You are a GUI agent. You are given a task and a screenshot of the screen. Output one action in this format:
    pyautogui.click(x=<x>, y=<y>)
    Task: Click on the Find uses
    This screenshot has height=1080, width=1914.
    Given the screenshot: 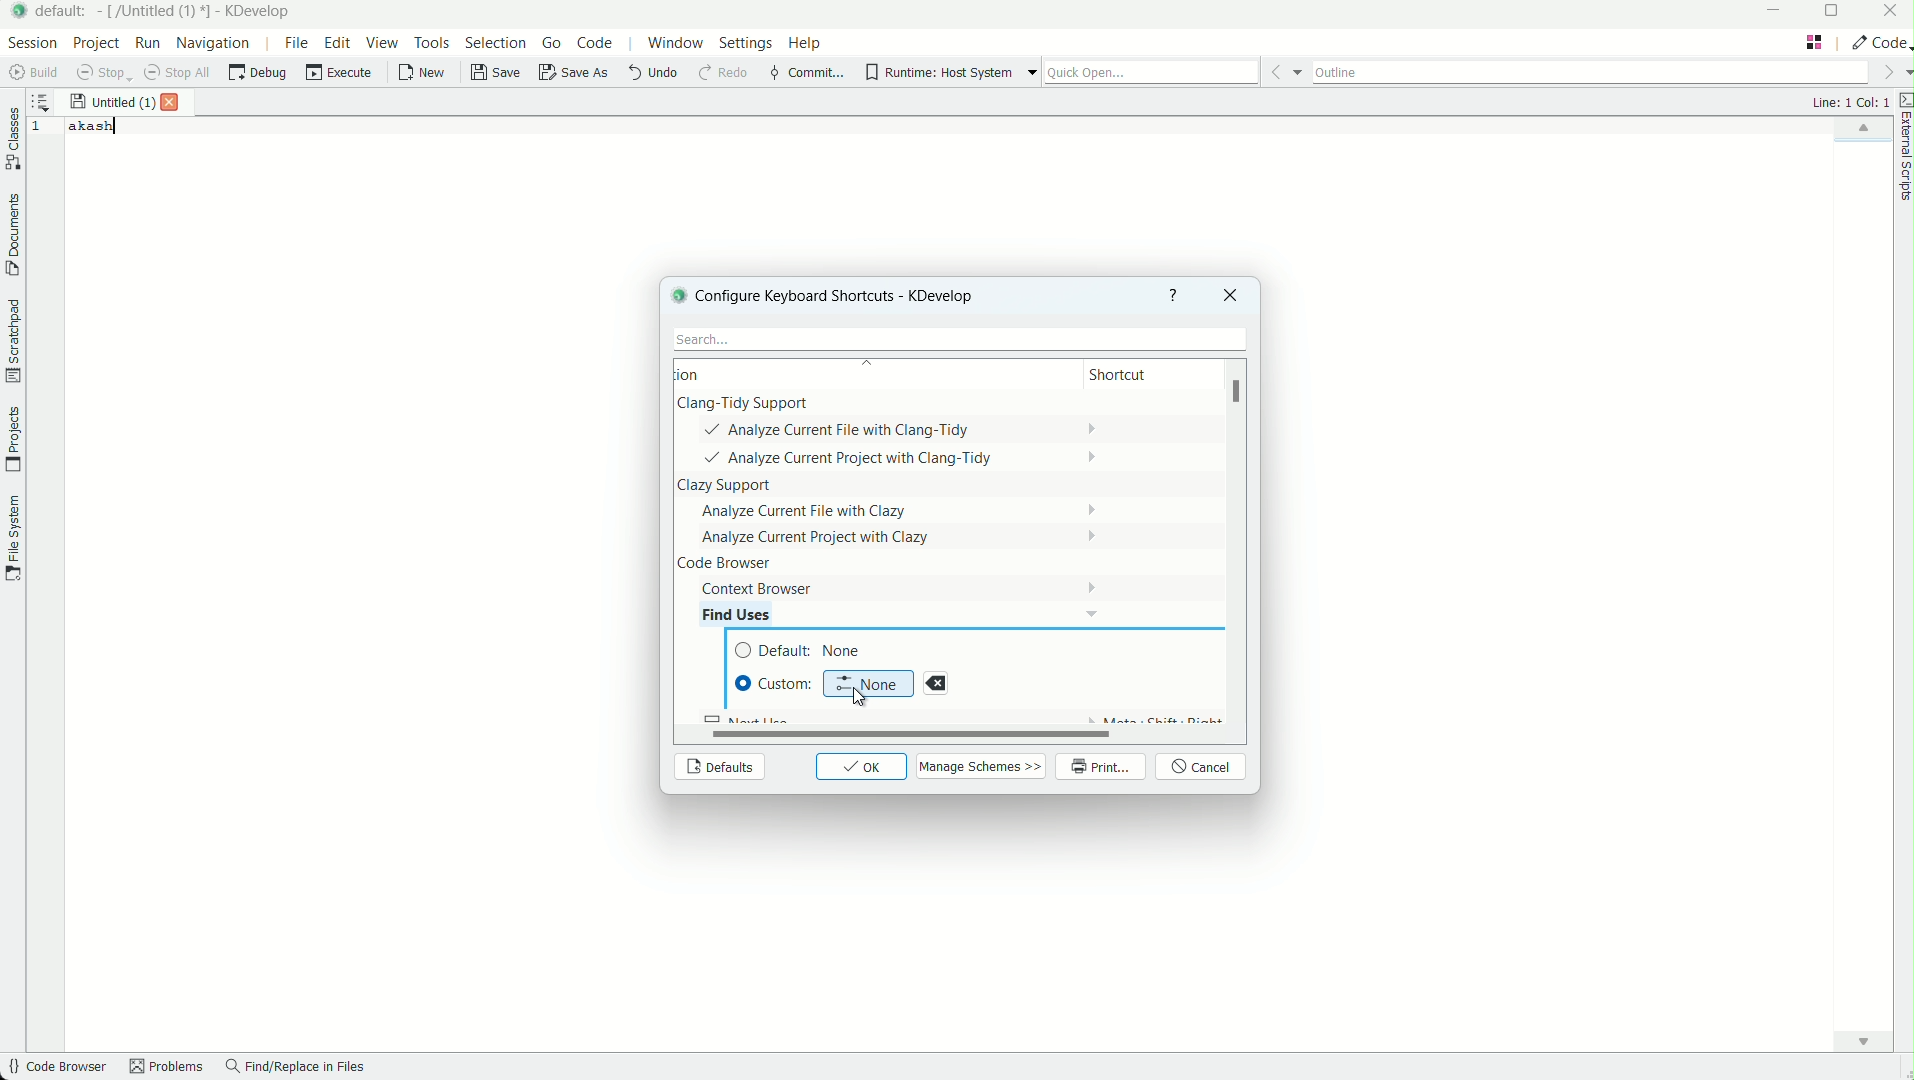 What is the action you would take?
    pyautogui.click(x=752, y=614)
    